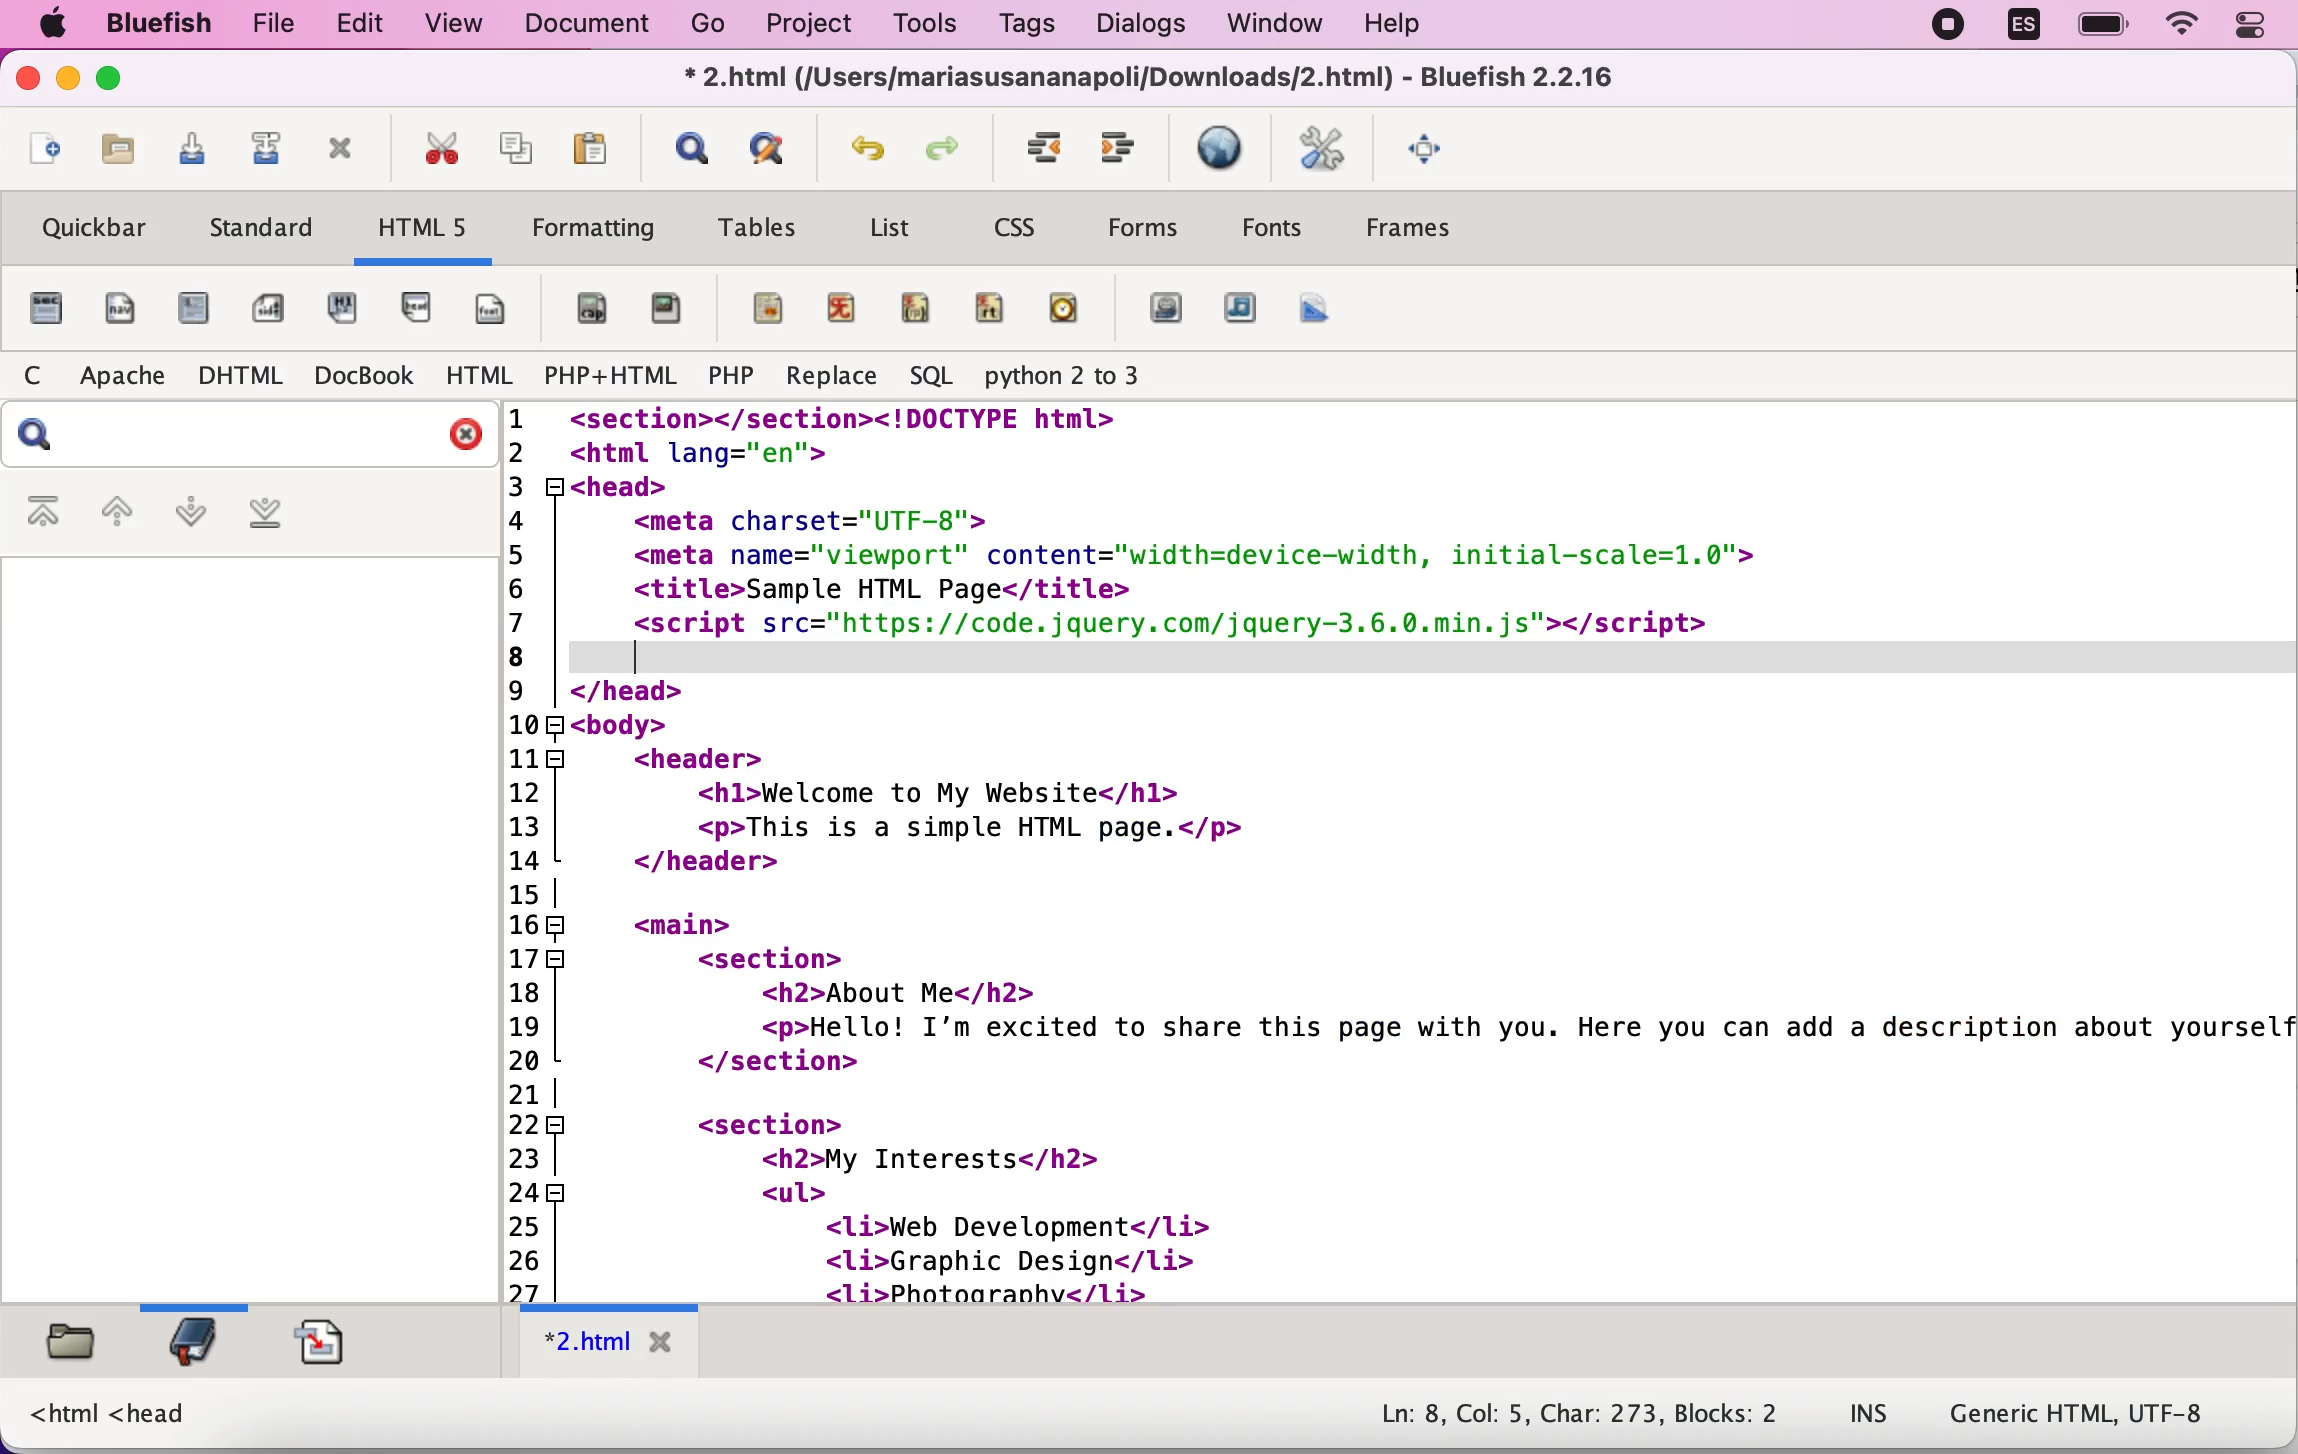  Describe the element at coordinates (2103, 27) in the screenshot. I see `battery` at that location.